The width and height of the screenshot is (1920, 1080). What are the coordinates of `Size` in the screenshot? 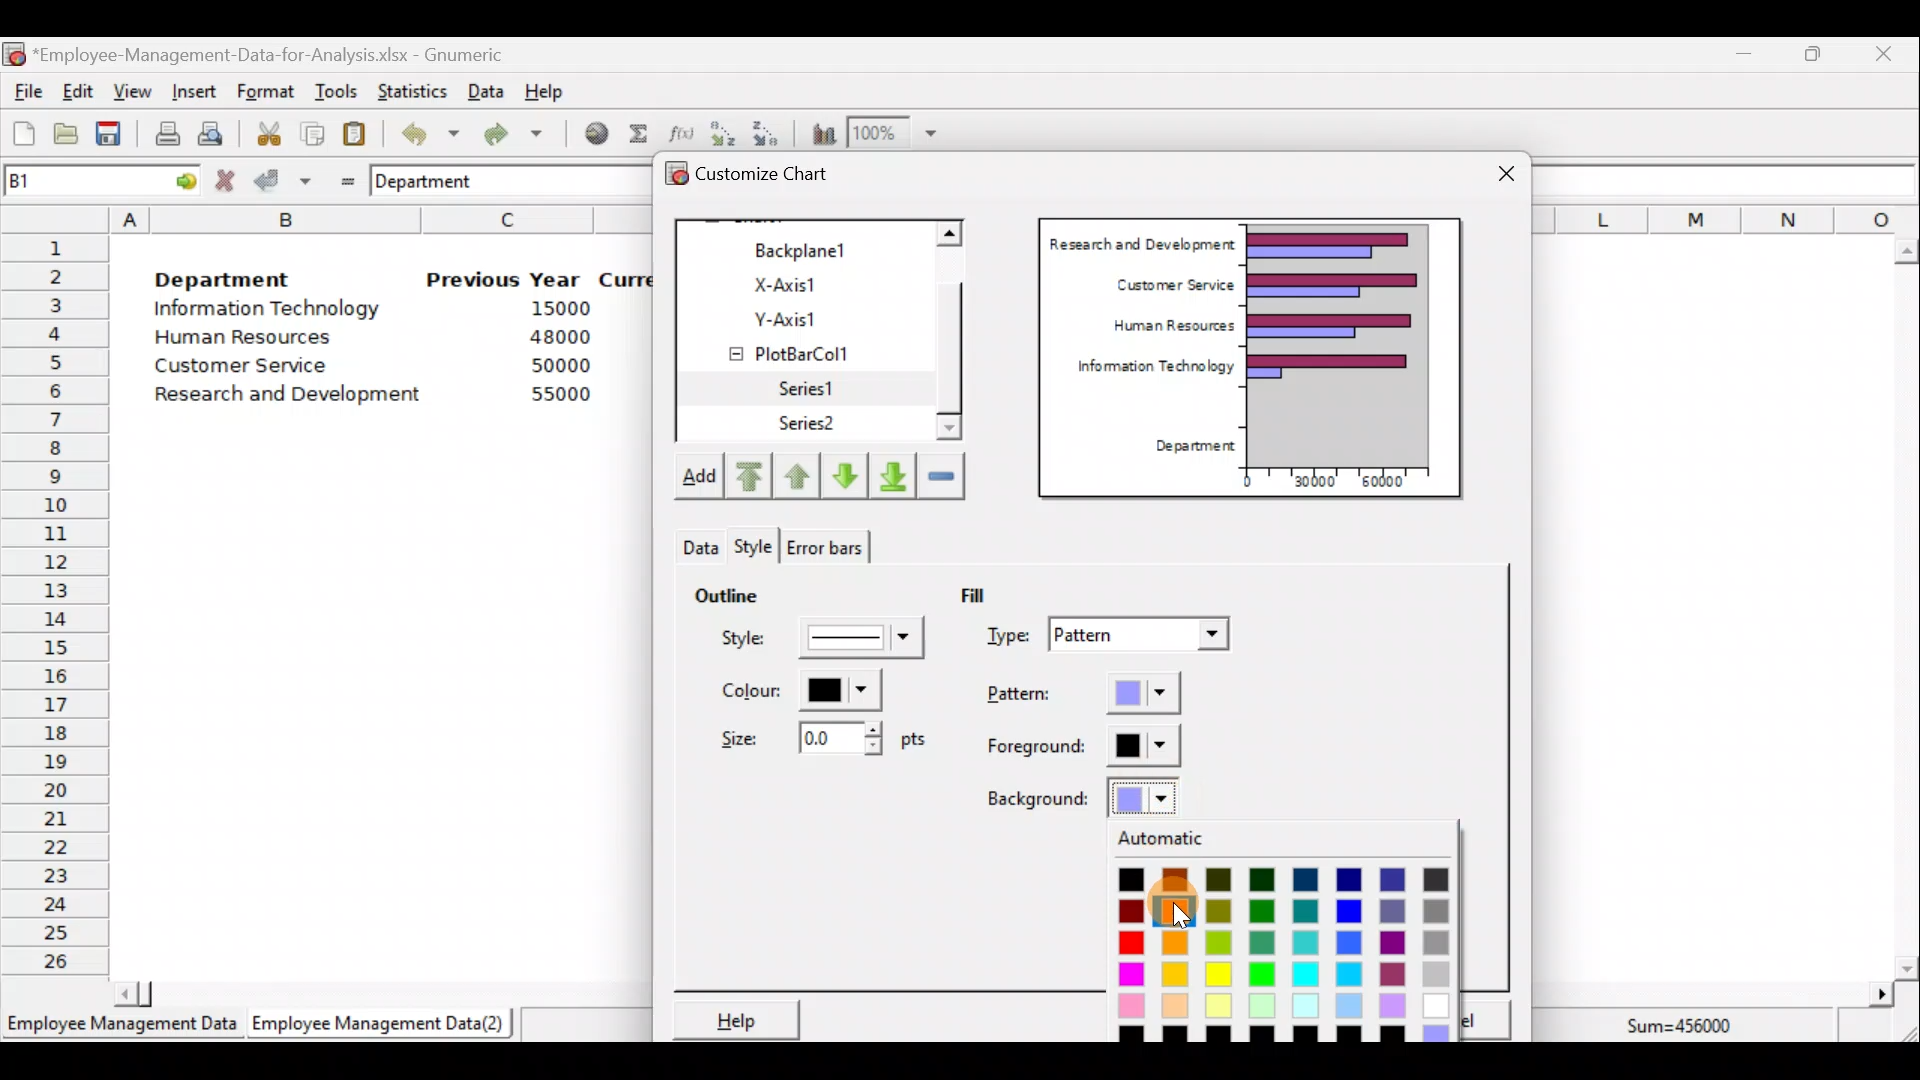 It's located at (817, 736).